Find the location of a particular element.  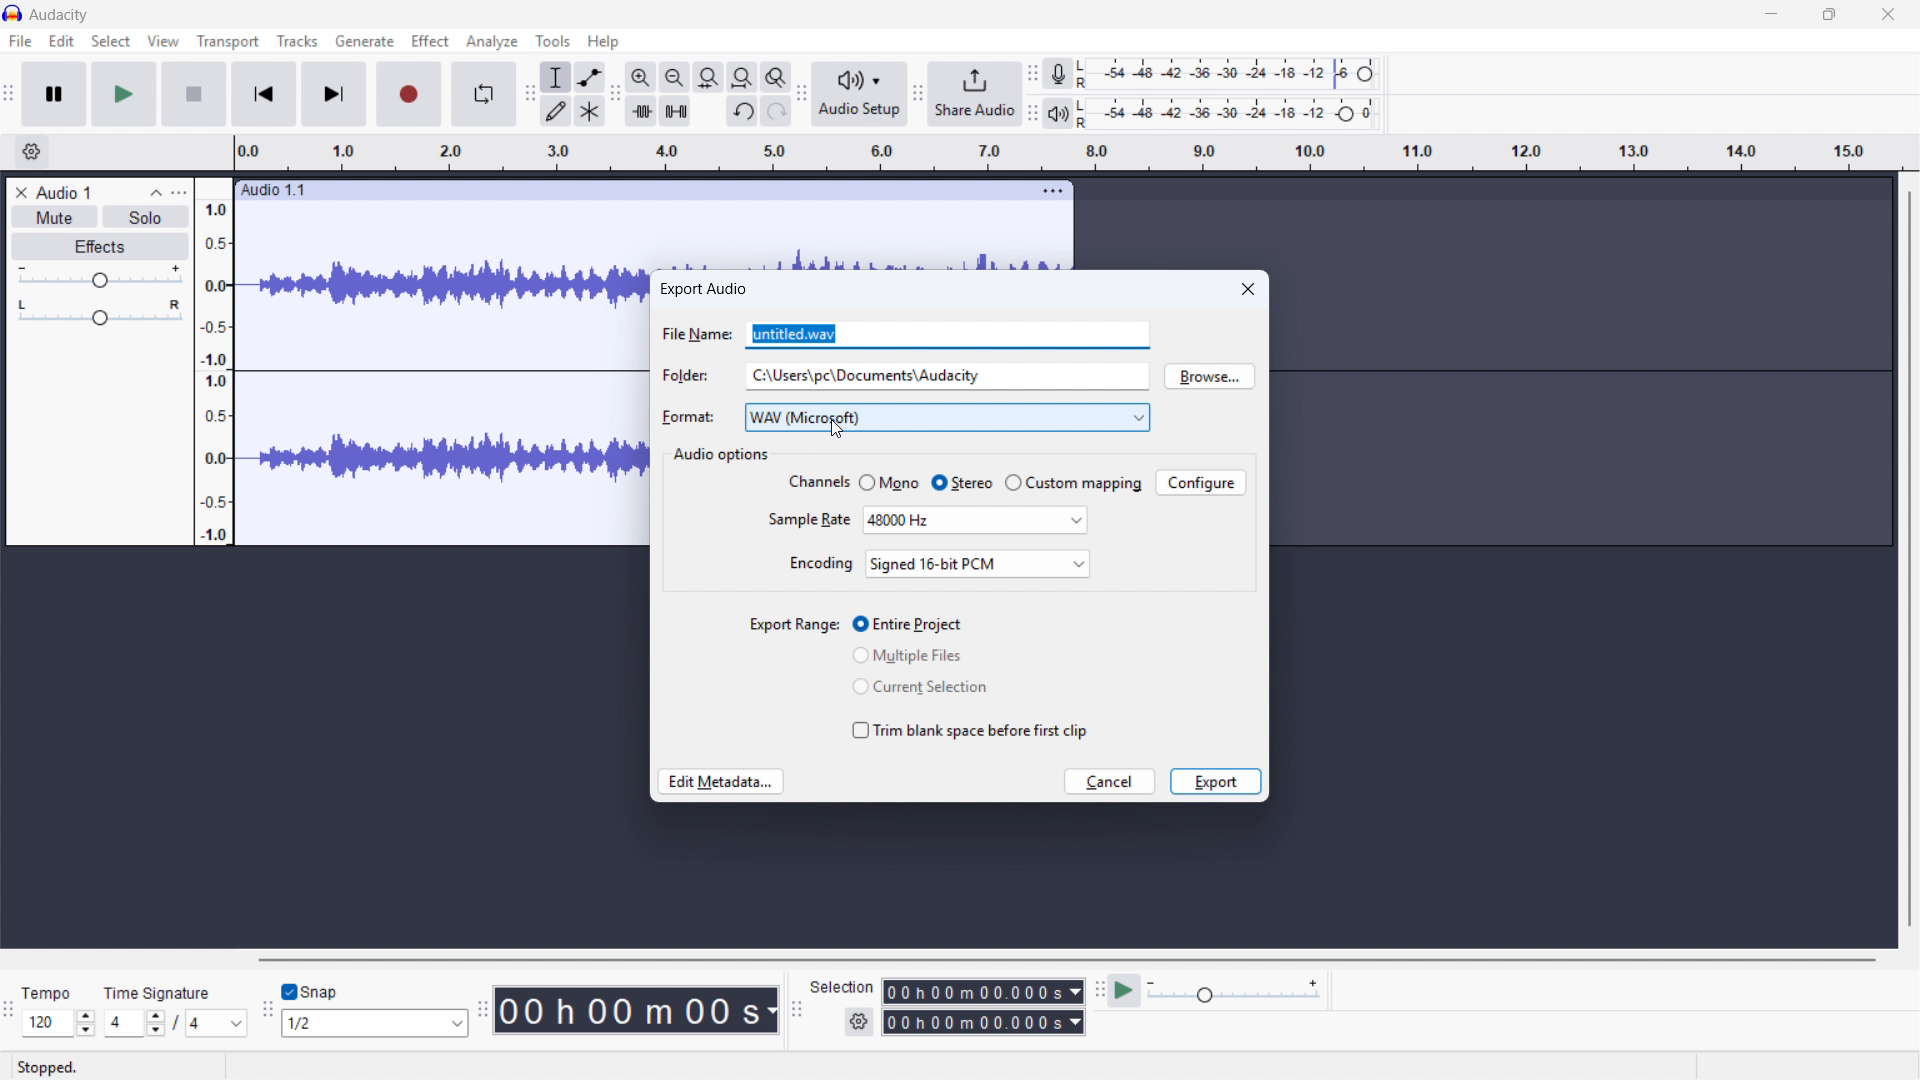

stopped is located at coordinates (57, 1066).